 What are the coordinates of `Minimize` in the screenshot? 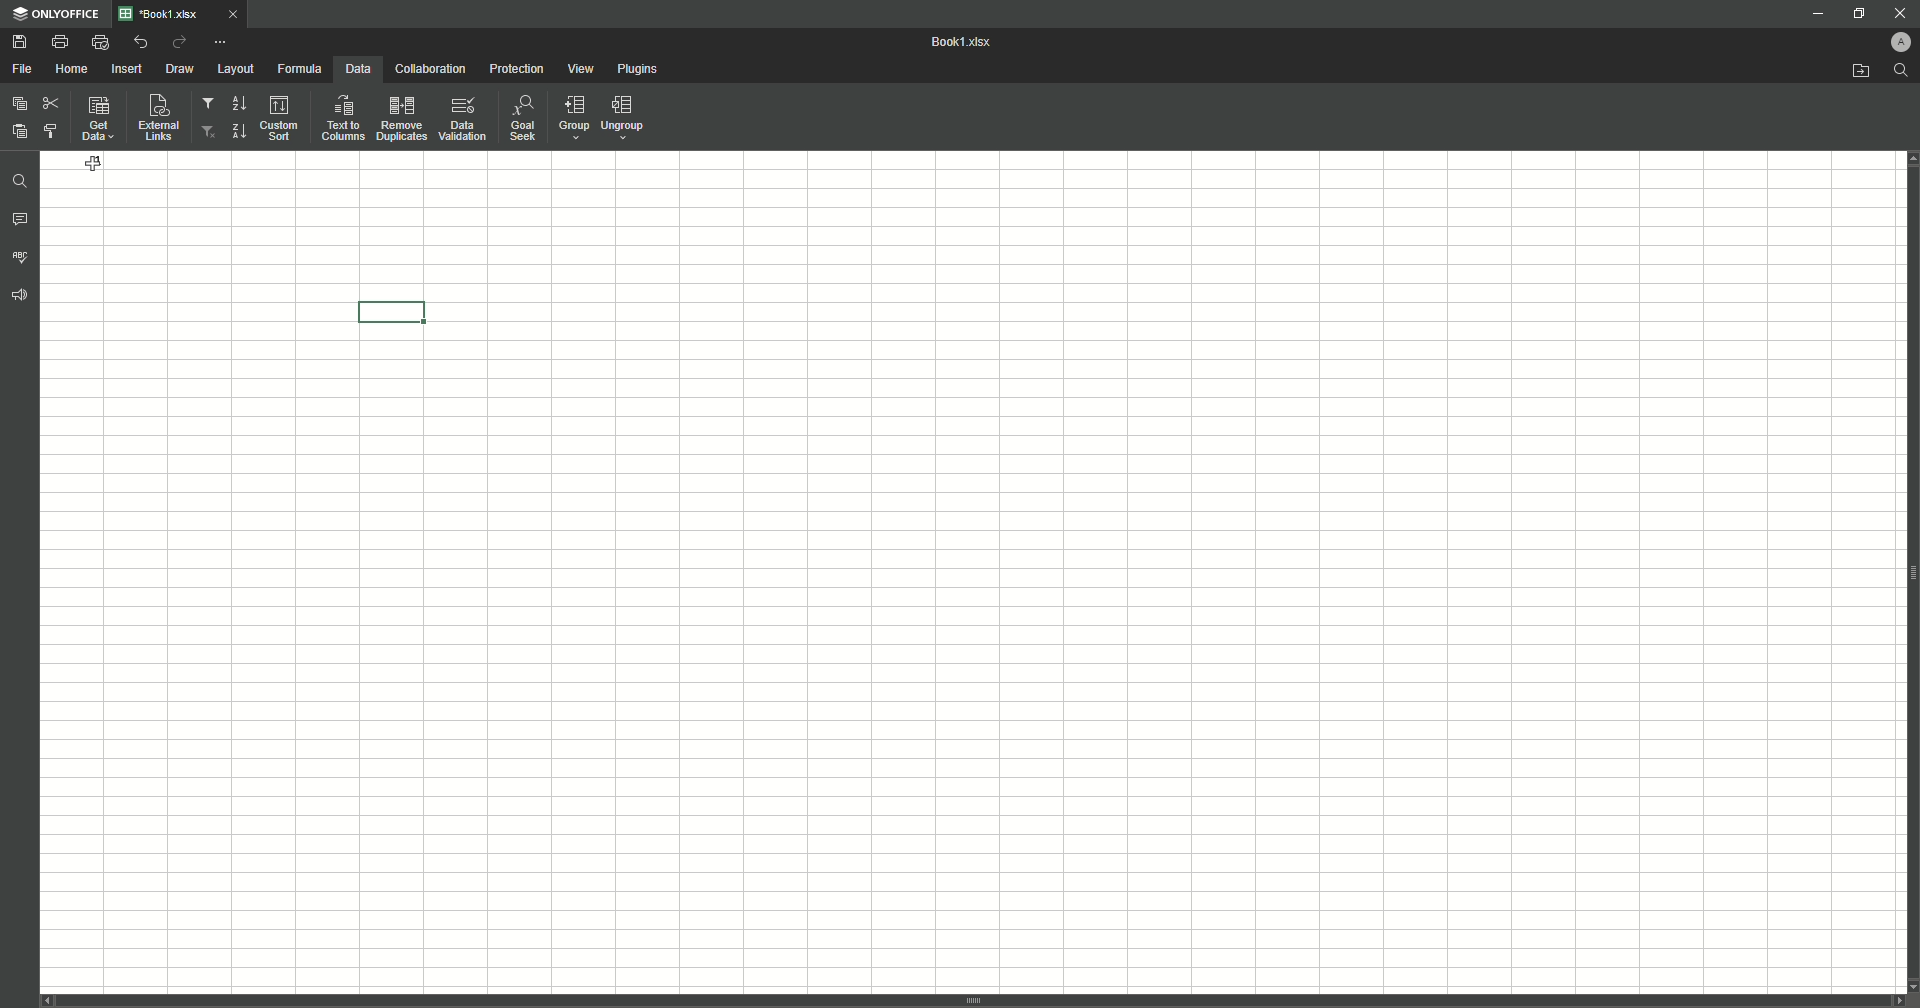 It's located at (1808, 15).